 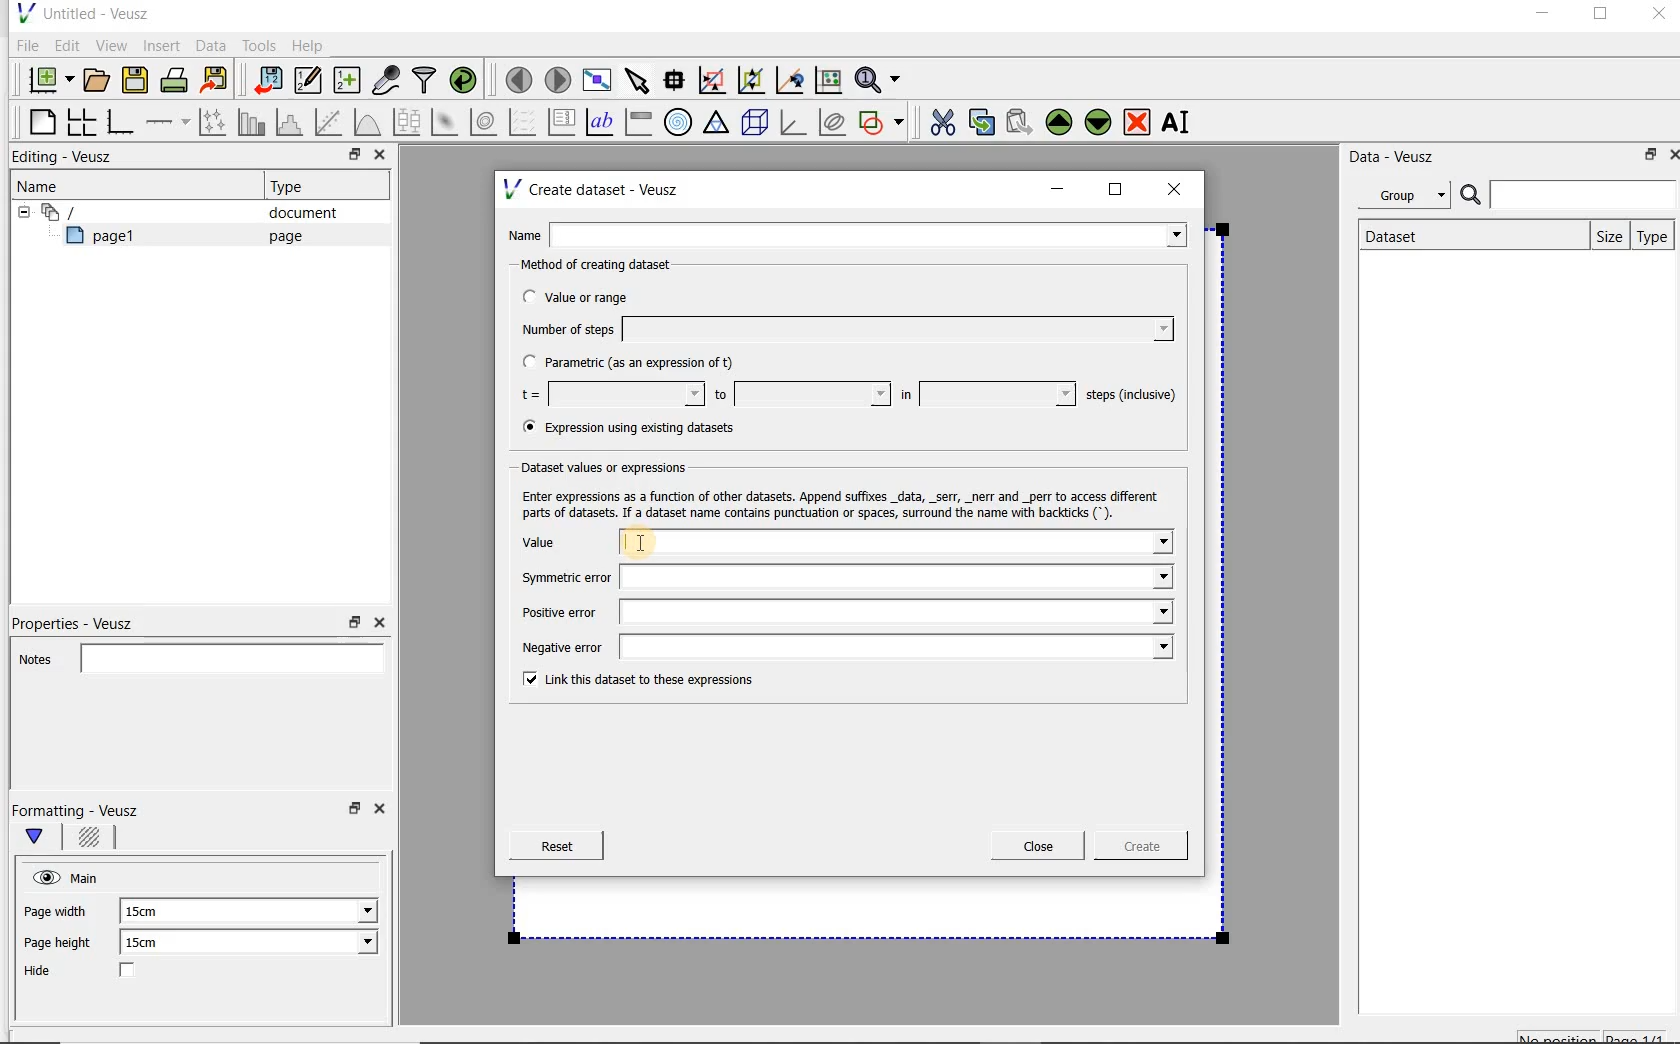 I want to click on Data, so click(x=212, y=45).